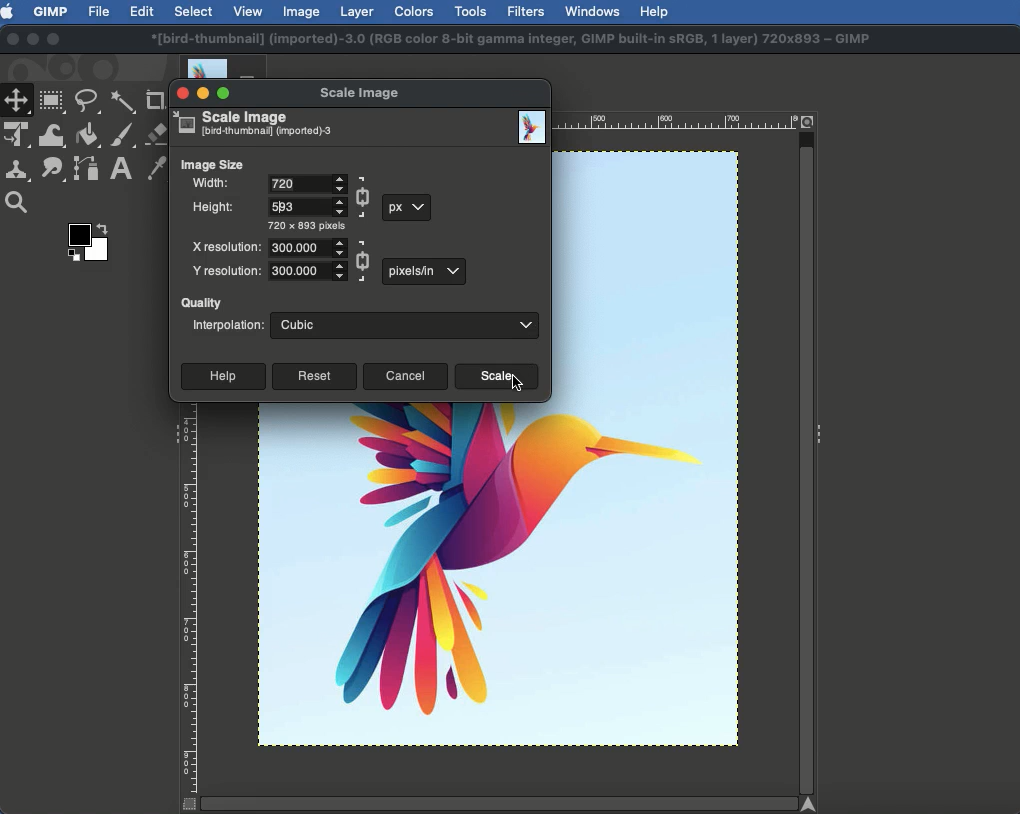 This screenshot has height=814, width=1020. What do you see at coordinates (363, 195) in the screenshot?
I see `Linked` at bounding box center [363, 195].